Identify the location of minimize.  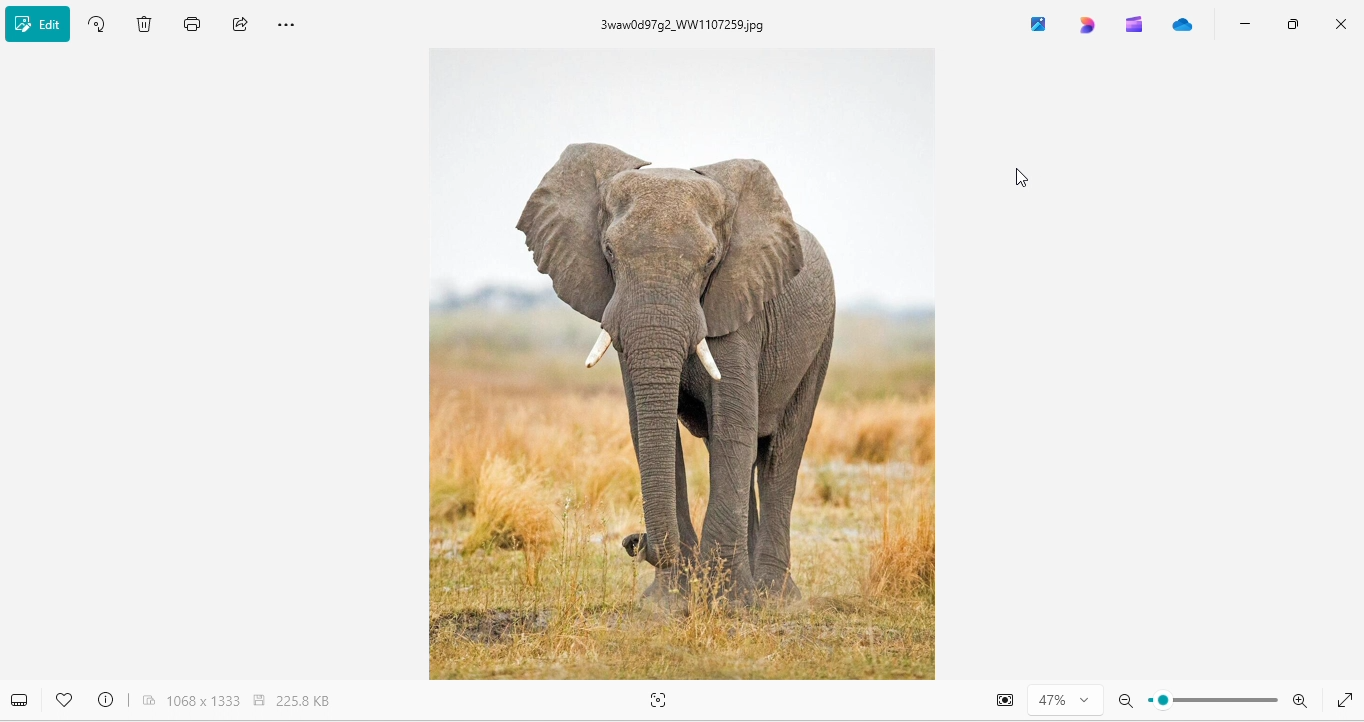
(1240, 24).